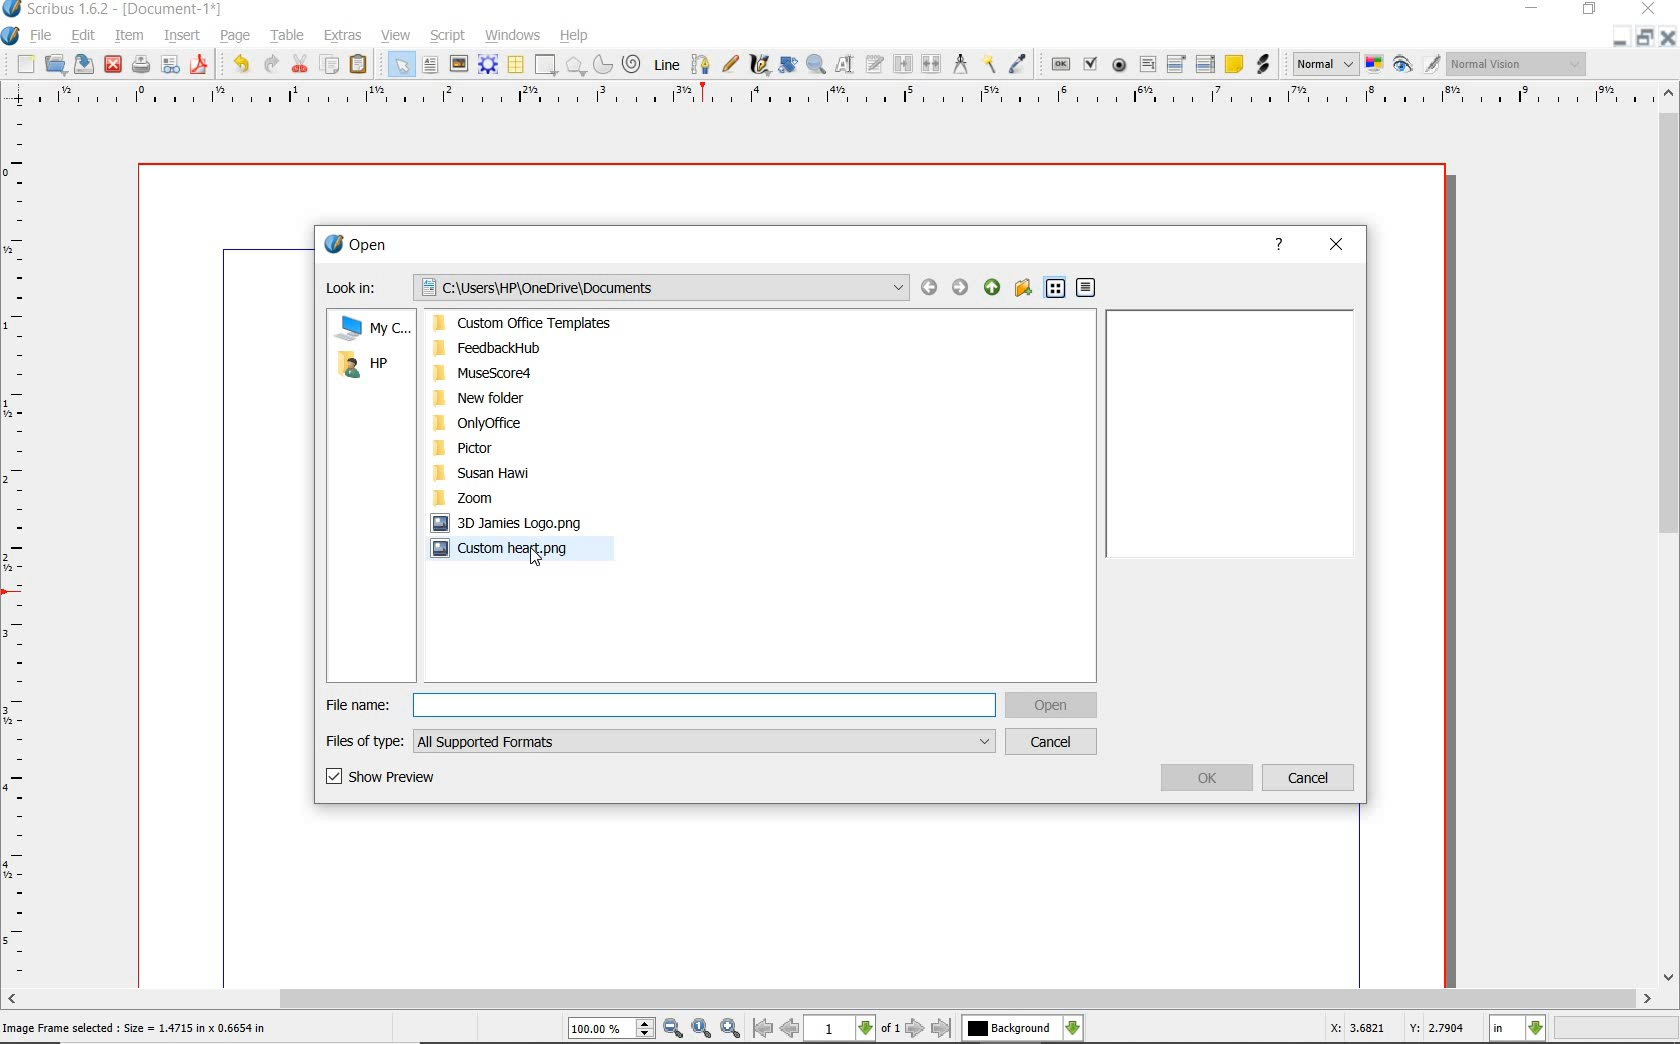 The height and width of the screenshot is (1044, 1680). I want to click on select measurement, so click(1518, 1028).